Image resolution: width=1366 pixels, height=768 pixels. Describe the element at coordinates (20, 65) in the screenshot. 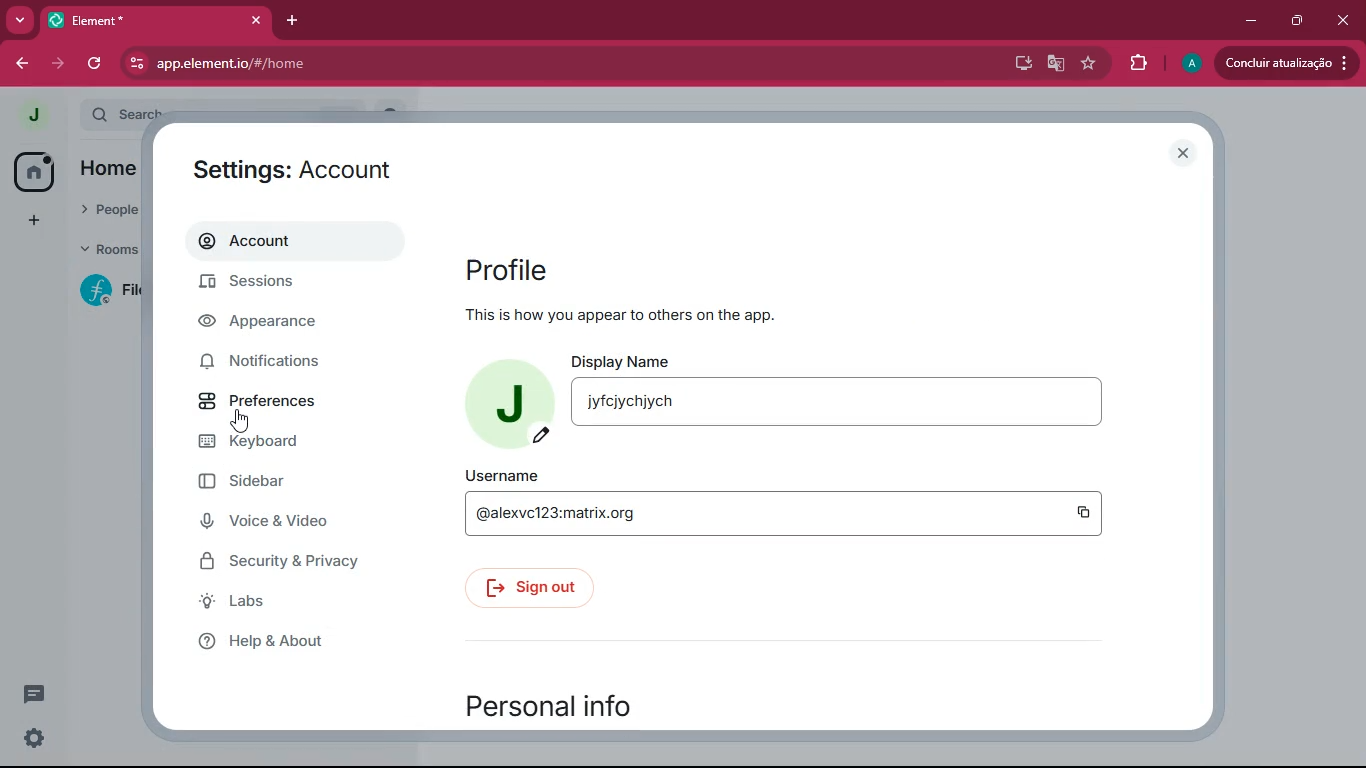

I see `forward` at that location.